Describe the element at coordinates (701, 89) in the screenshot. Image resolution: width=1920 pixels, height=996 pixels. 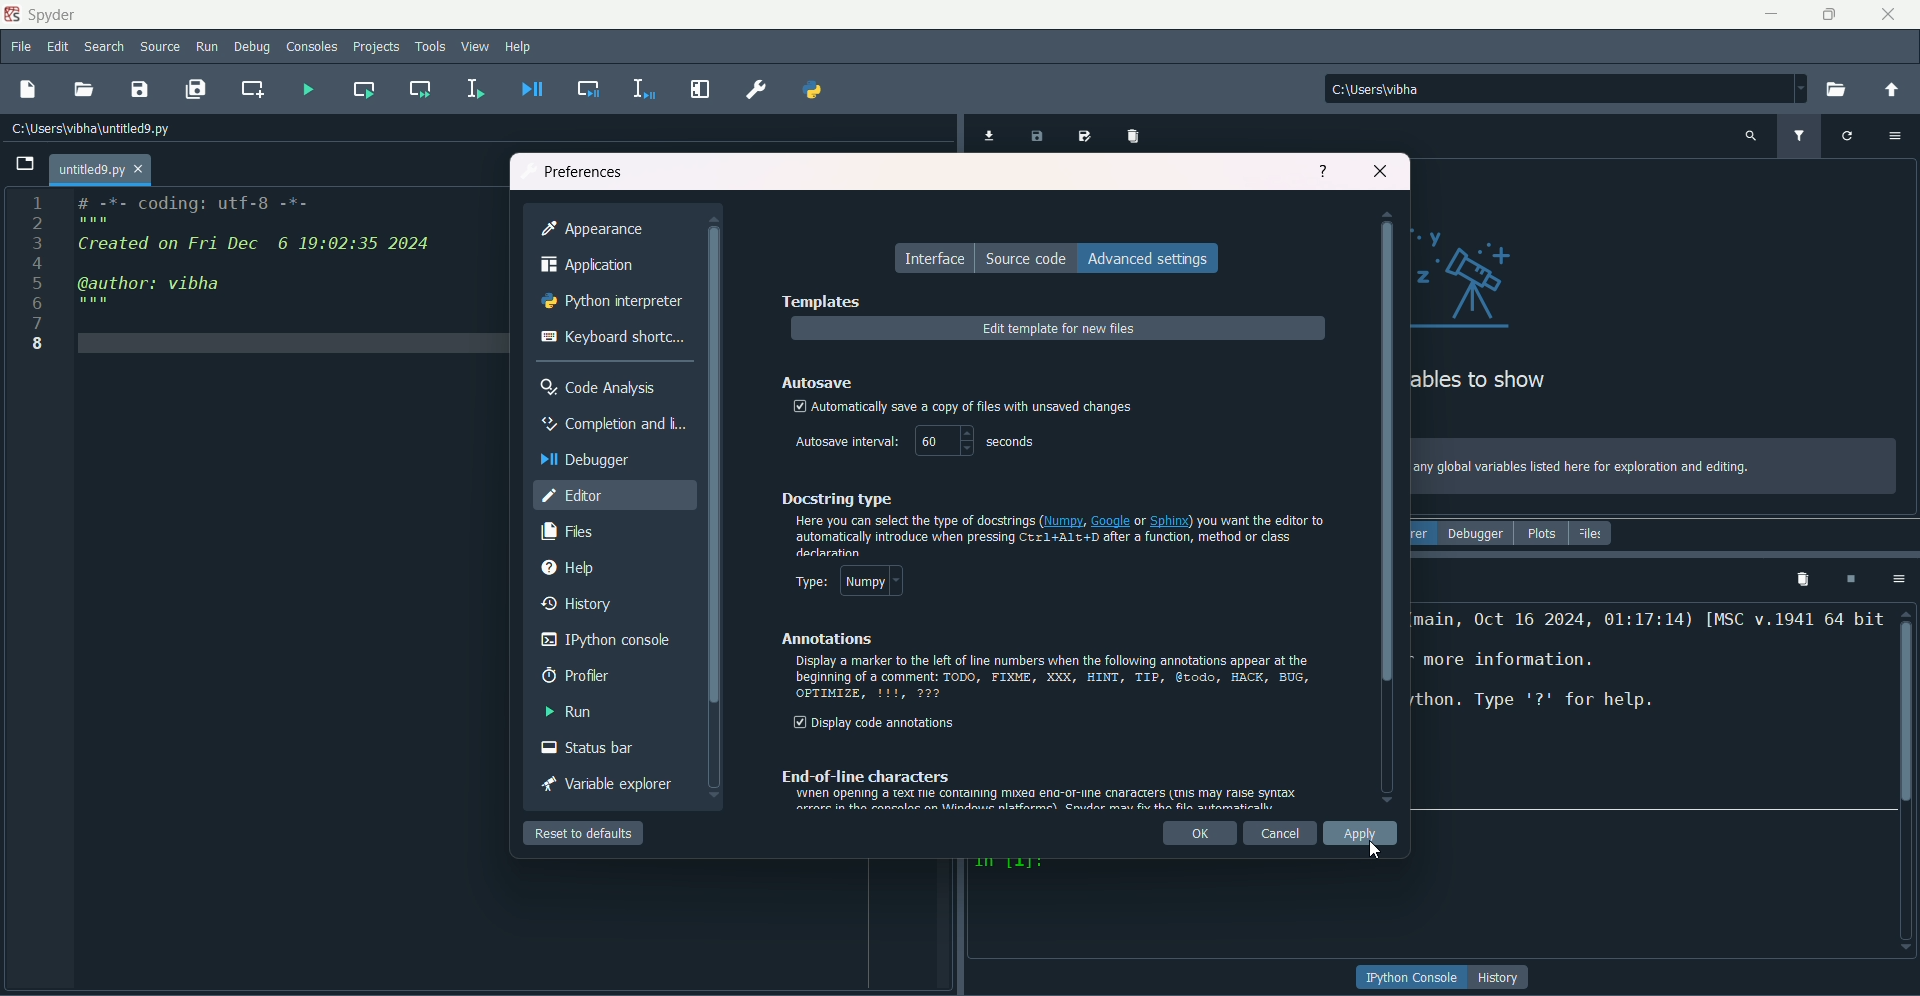
I see `maximize current pane` at that location.